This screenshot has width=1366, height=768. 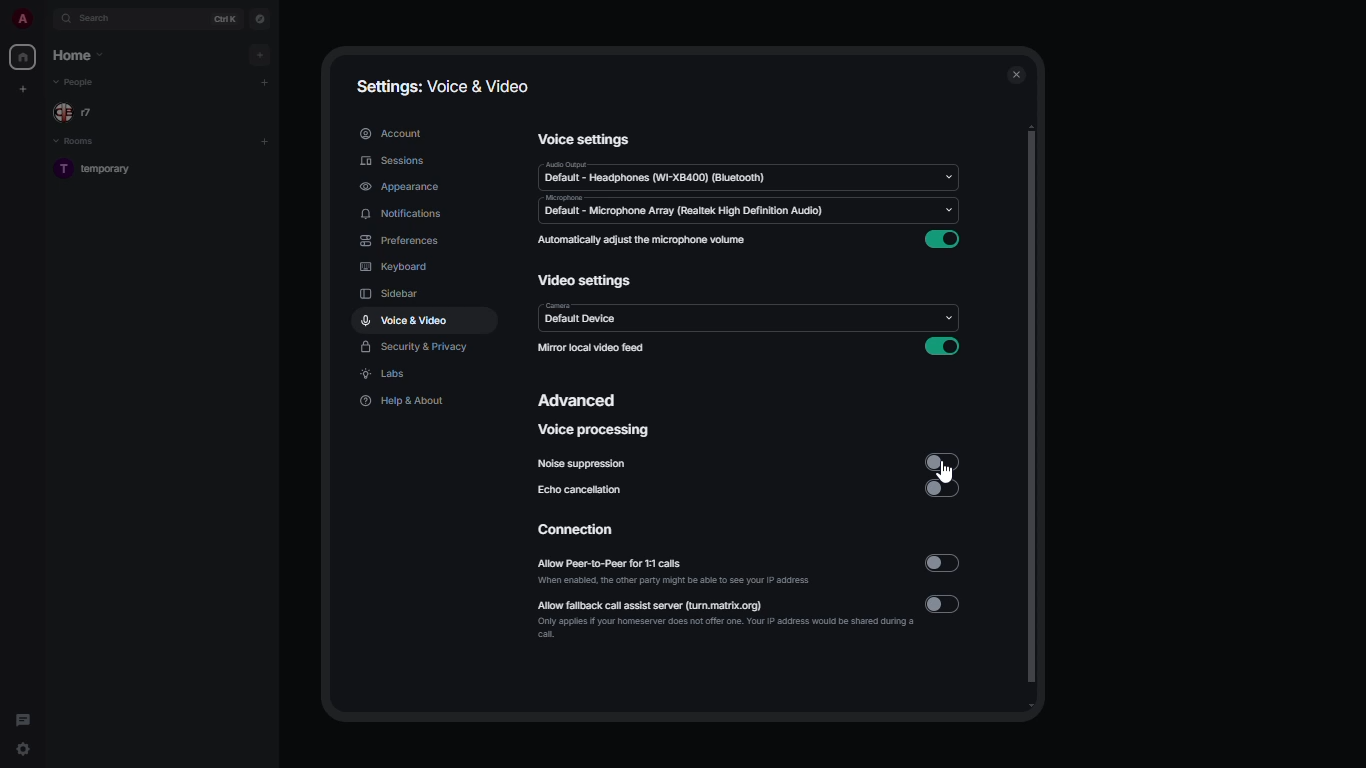 I want to click on help & about, so click(x=404, y=400).